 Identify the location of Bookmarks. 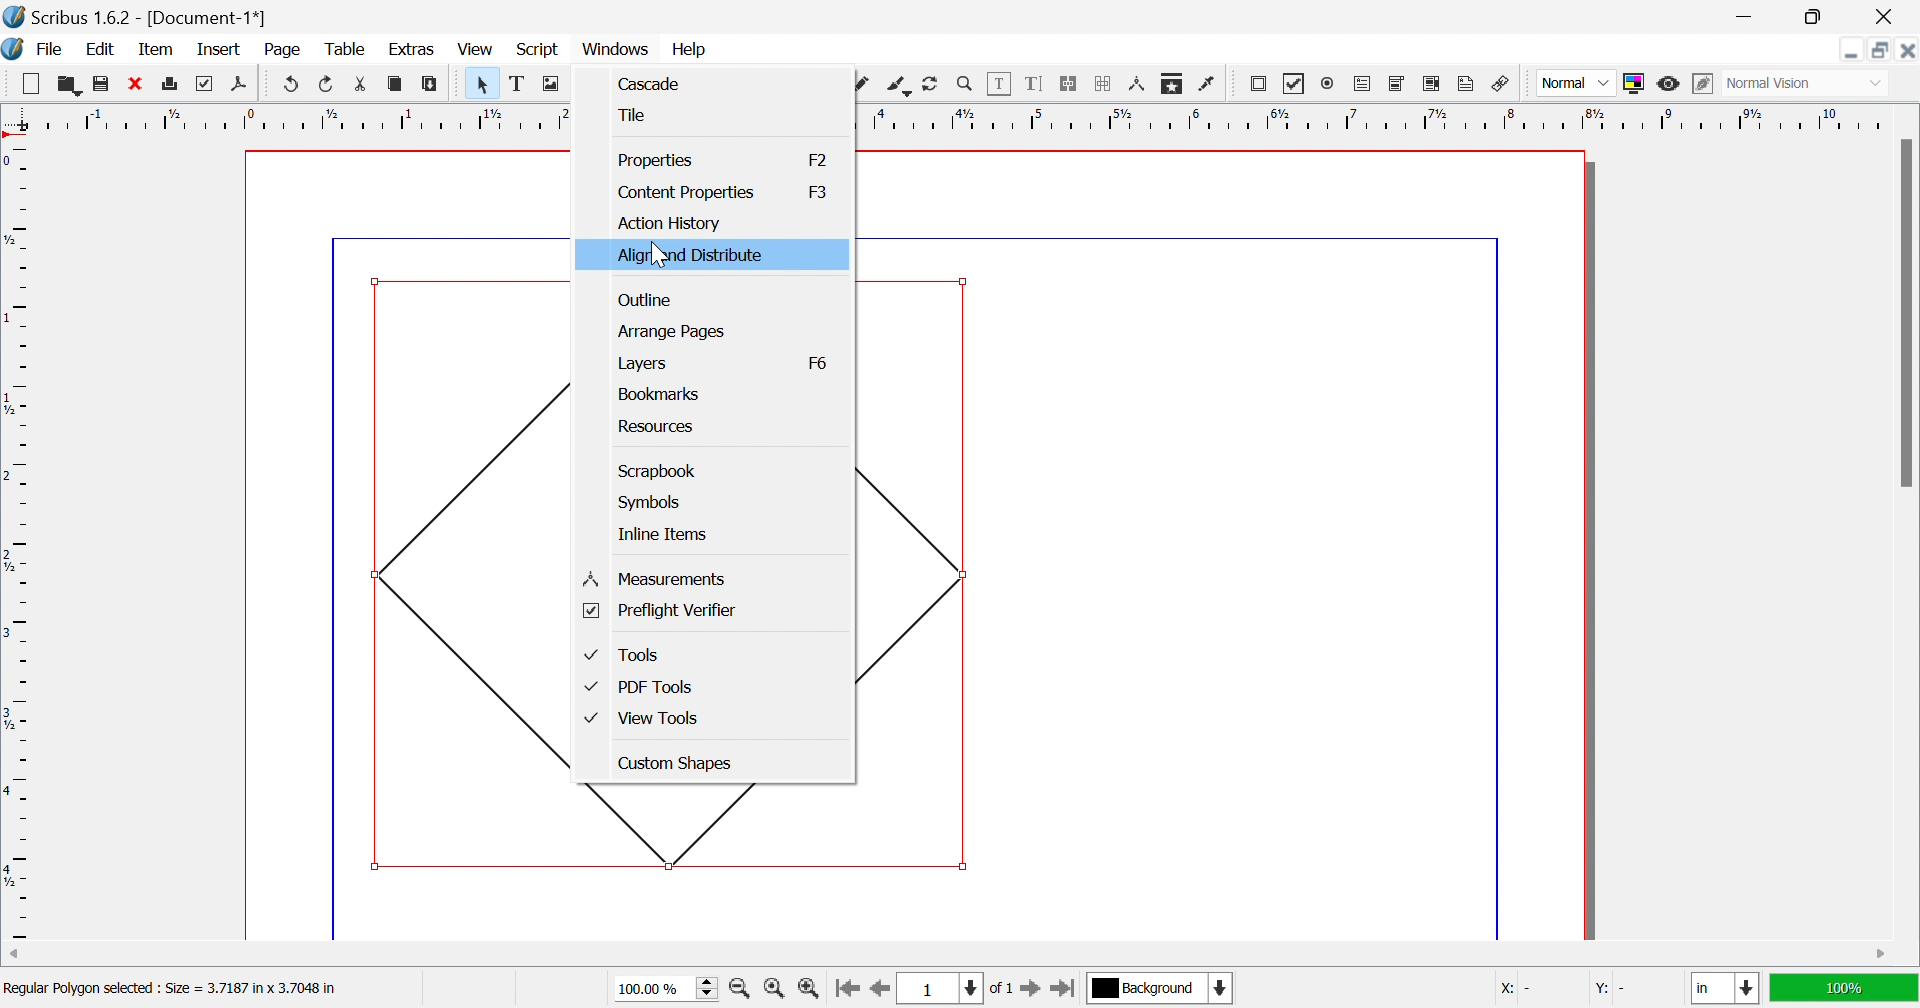
(664, 395).